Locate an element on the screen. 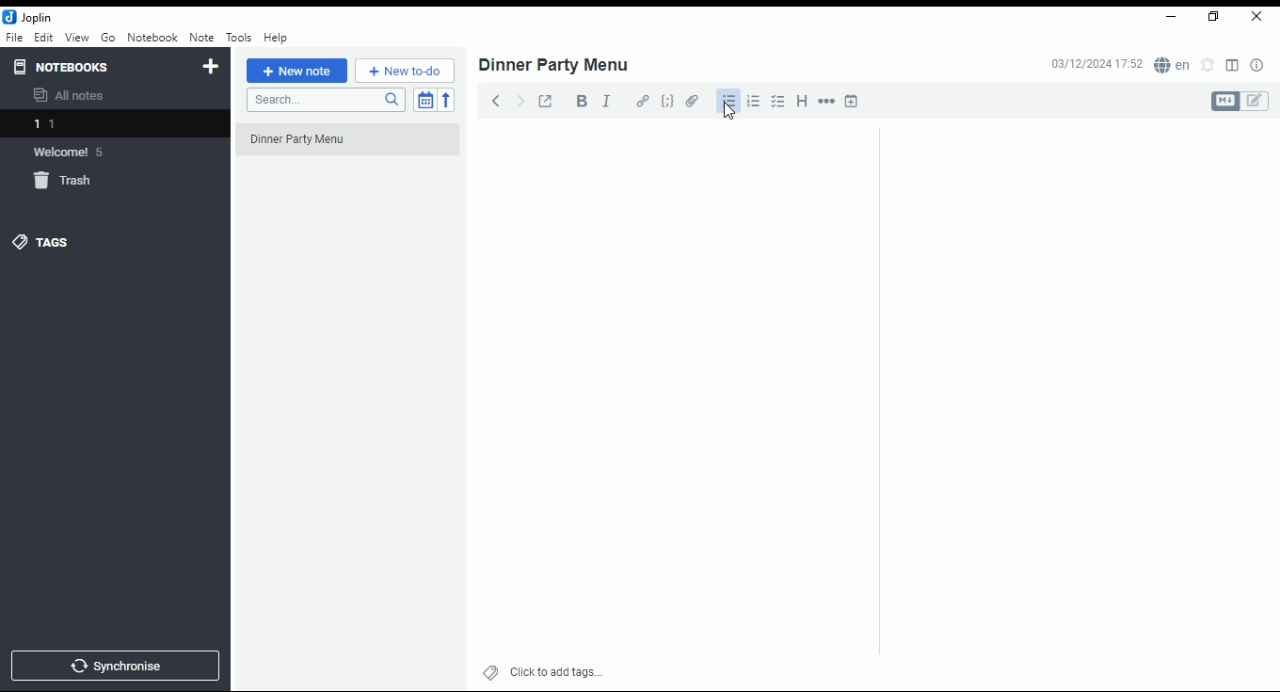 Image resolution: width=1280 pixels, height=692 pixels. bullet list is located at coordinates (731, 101).